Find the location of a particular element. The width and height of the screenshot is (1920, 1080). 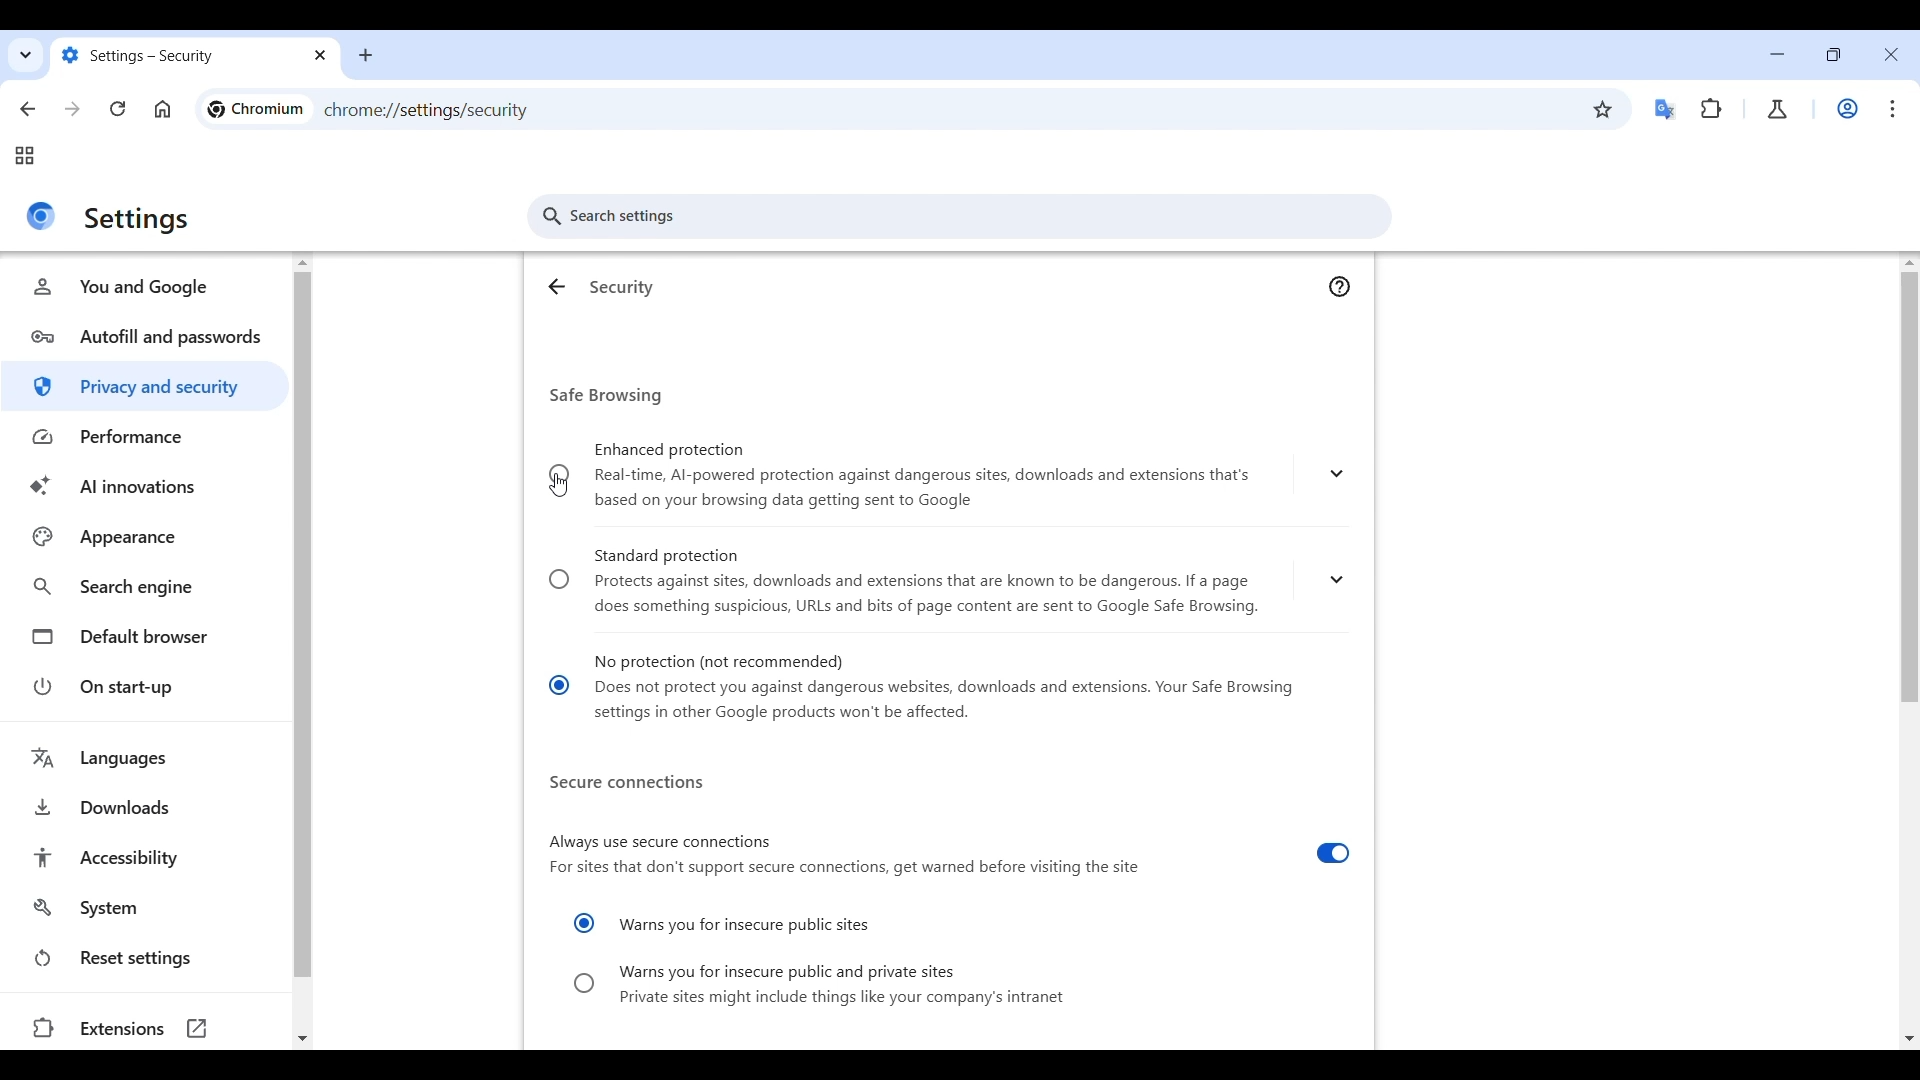

Go to Google Chrome help is located at coordinates (1340, 287).